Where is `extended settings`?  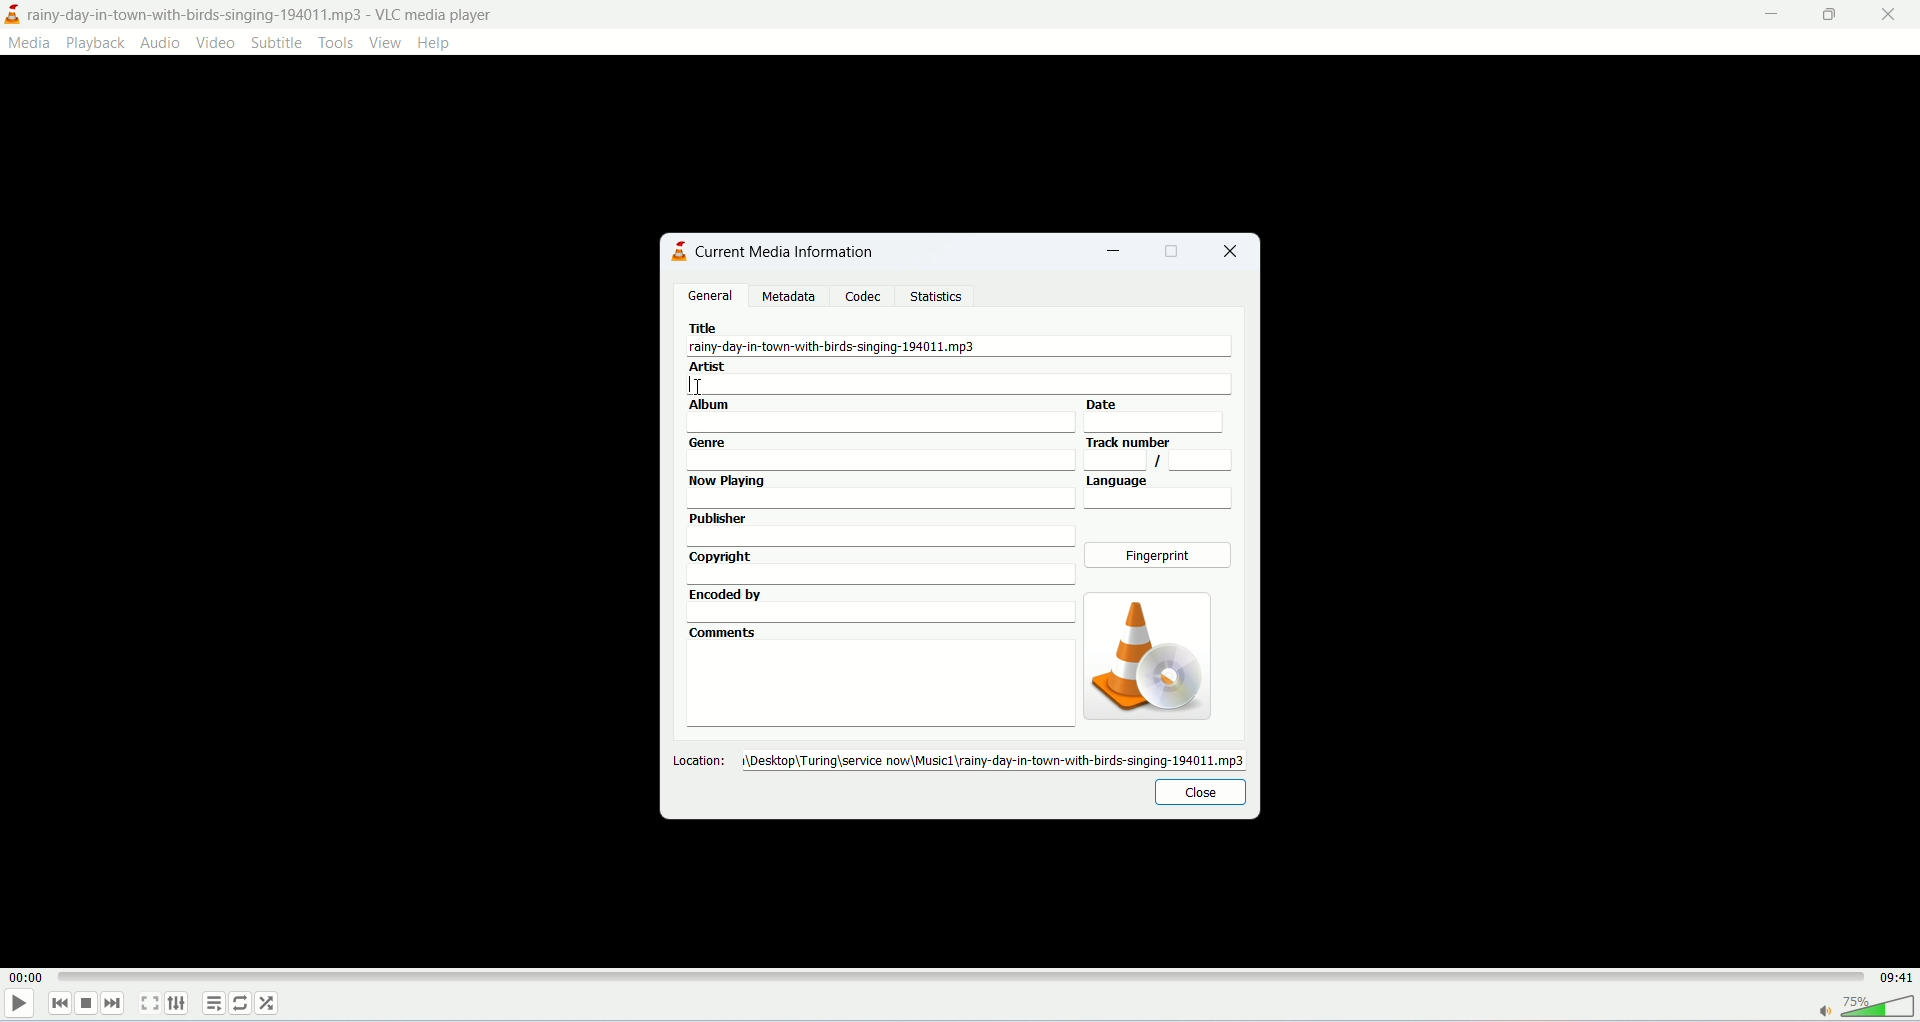 extended settings is located at coordinates (183, 1002).